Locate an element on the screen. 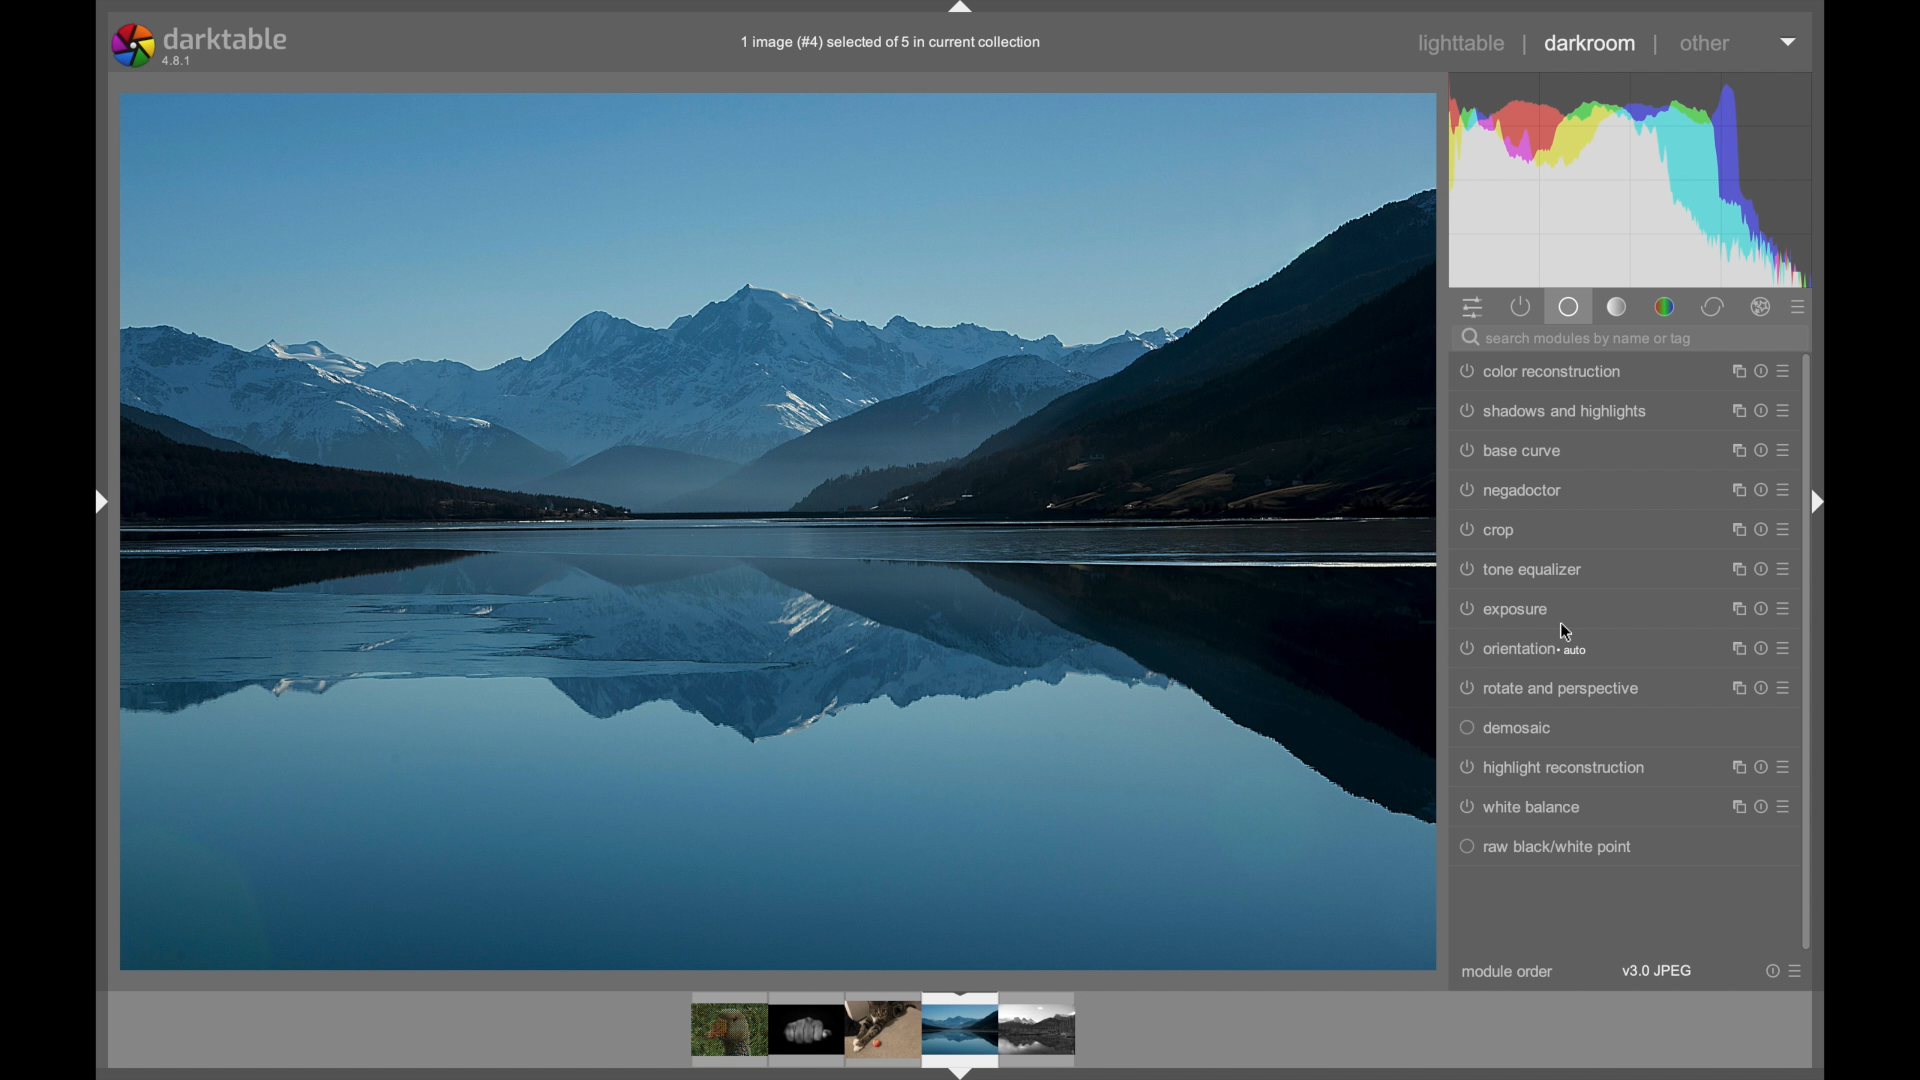  module order is located at coordinates (1508, 972).